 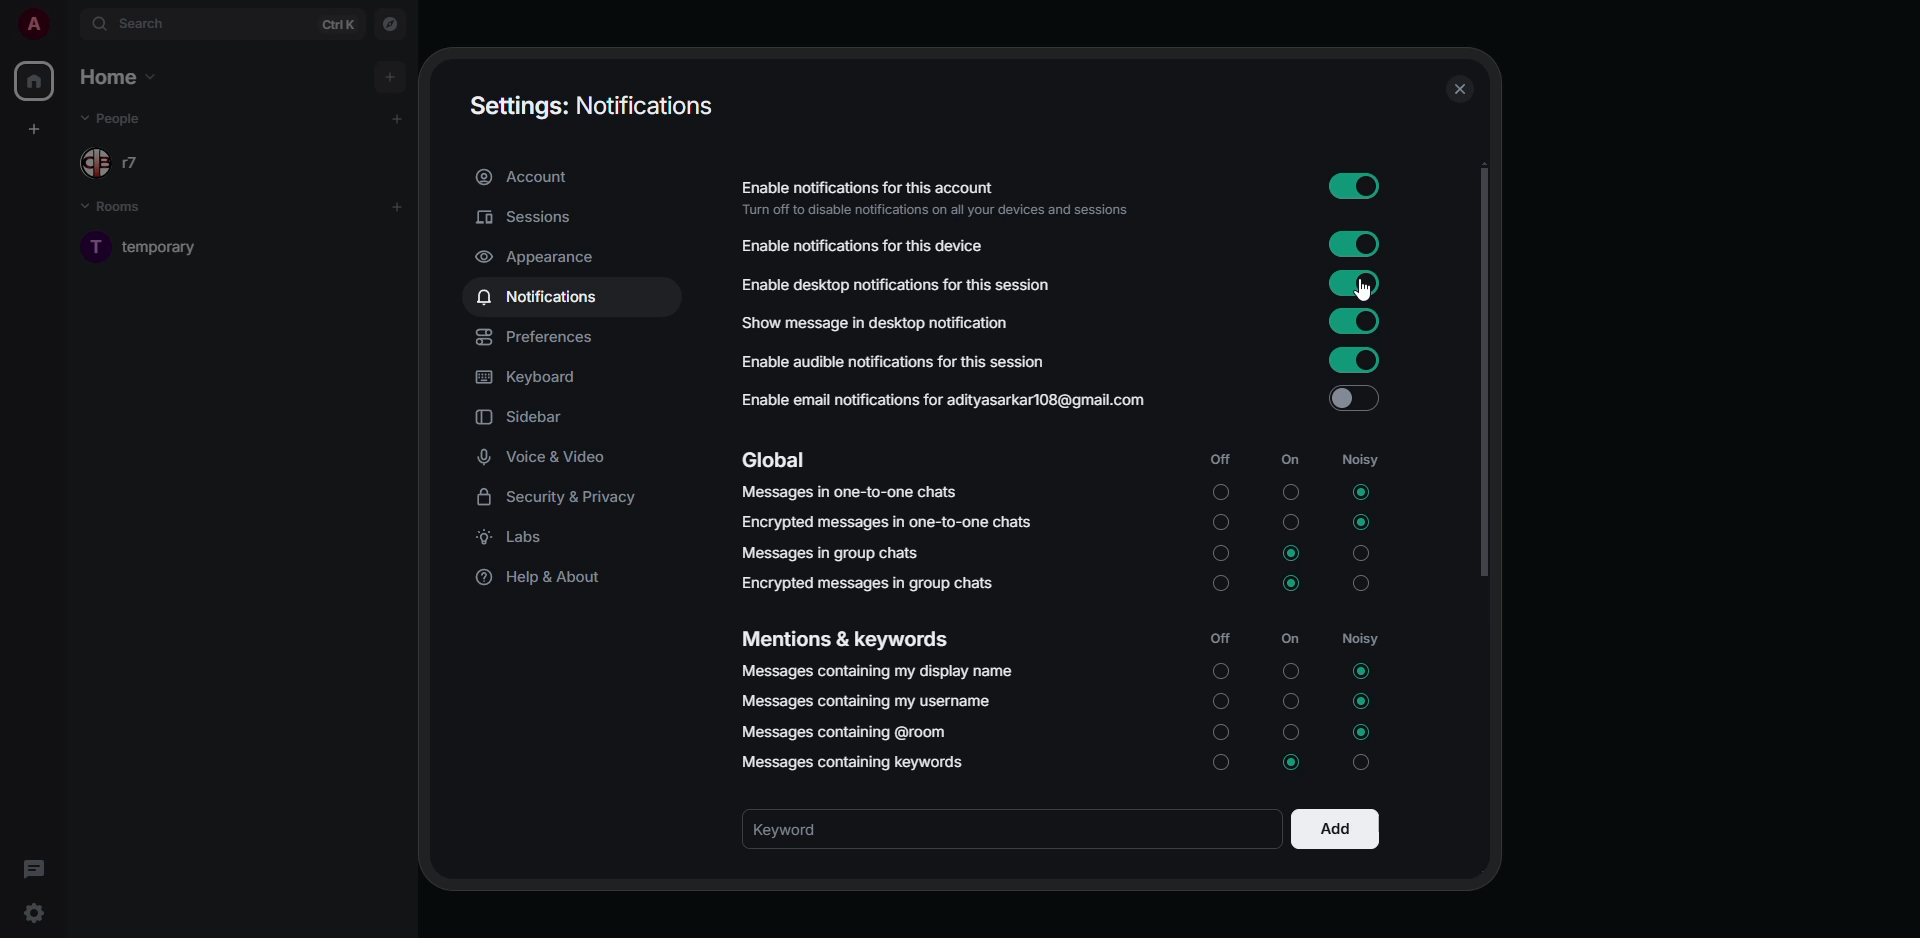 I want to click on ctrl K, so click(x=339, y=23).